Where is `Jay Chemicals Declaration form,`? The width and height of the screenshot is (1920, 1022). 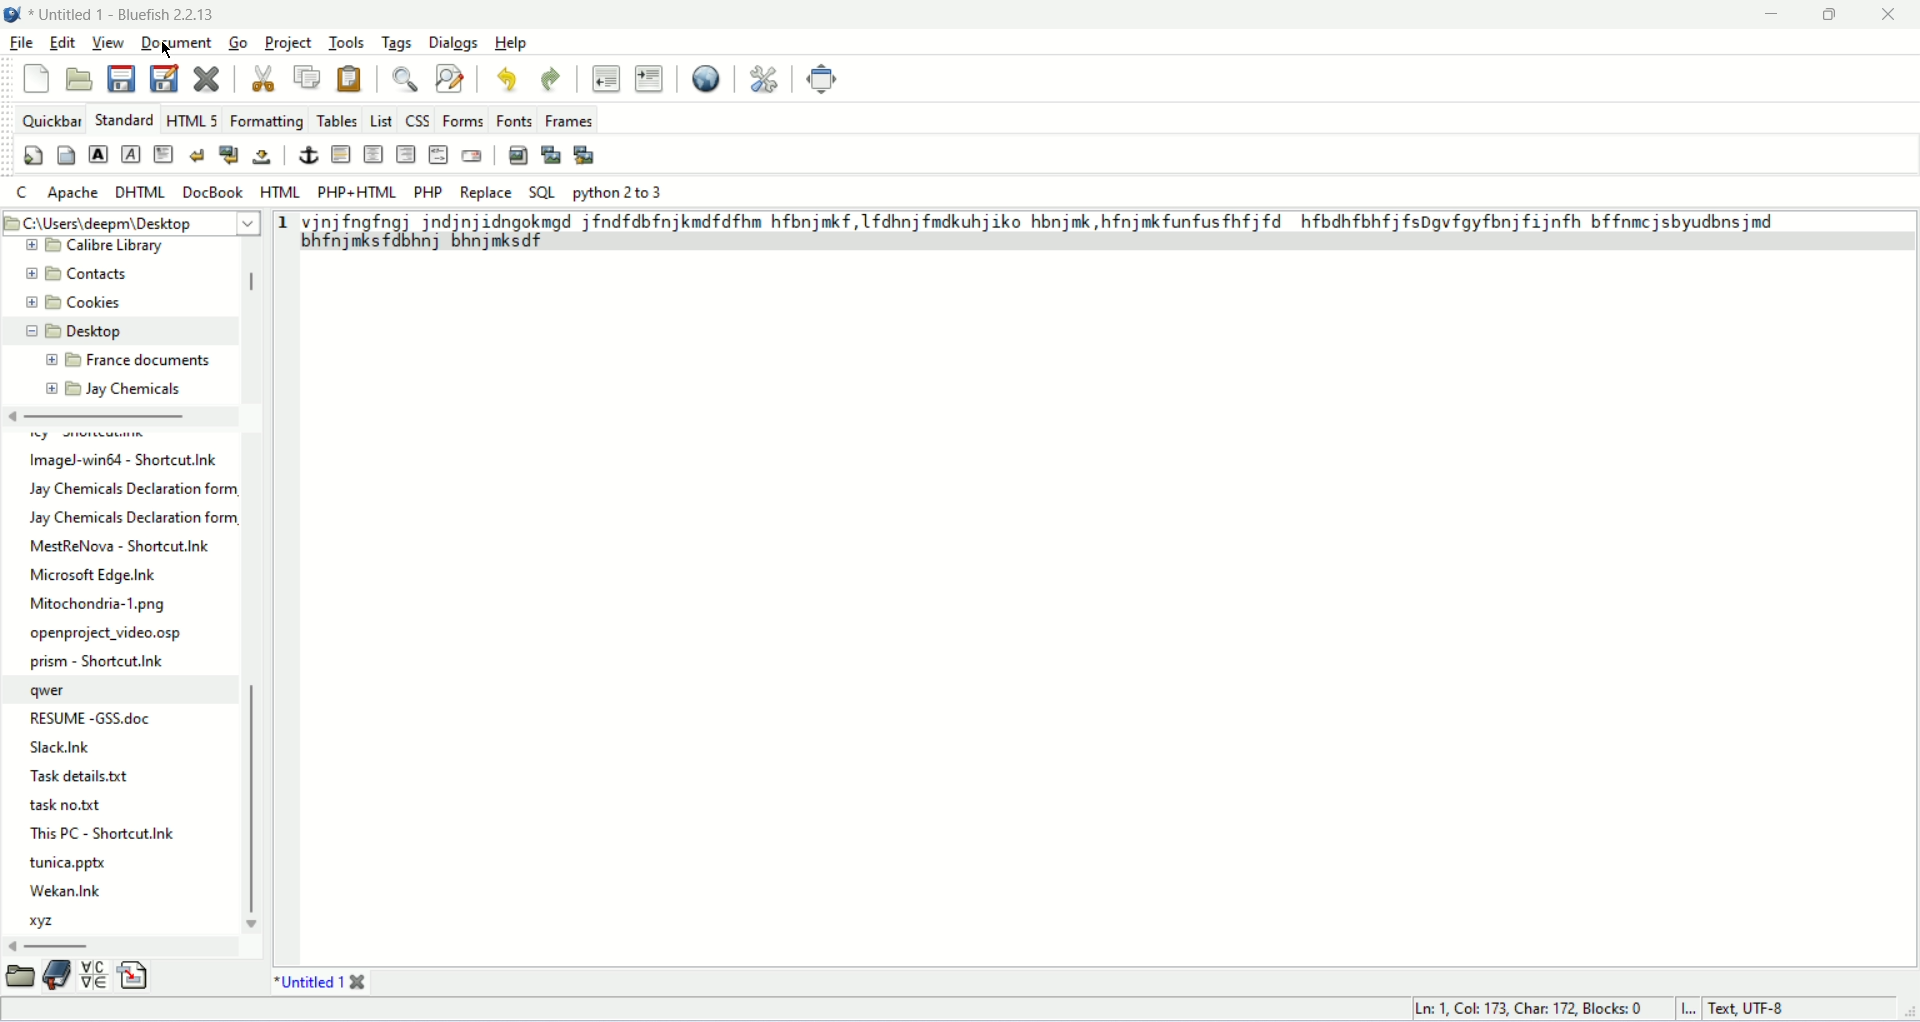 Jay Chemicals Declaration form, is located at coordinates (132, 518).